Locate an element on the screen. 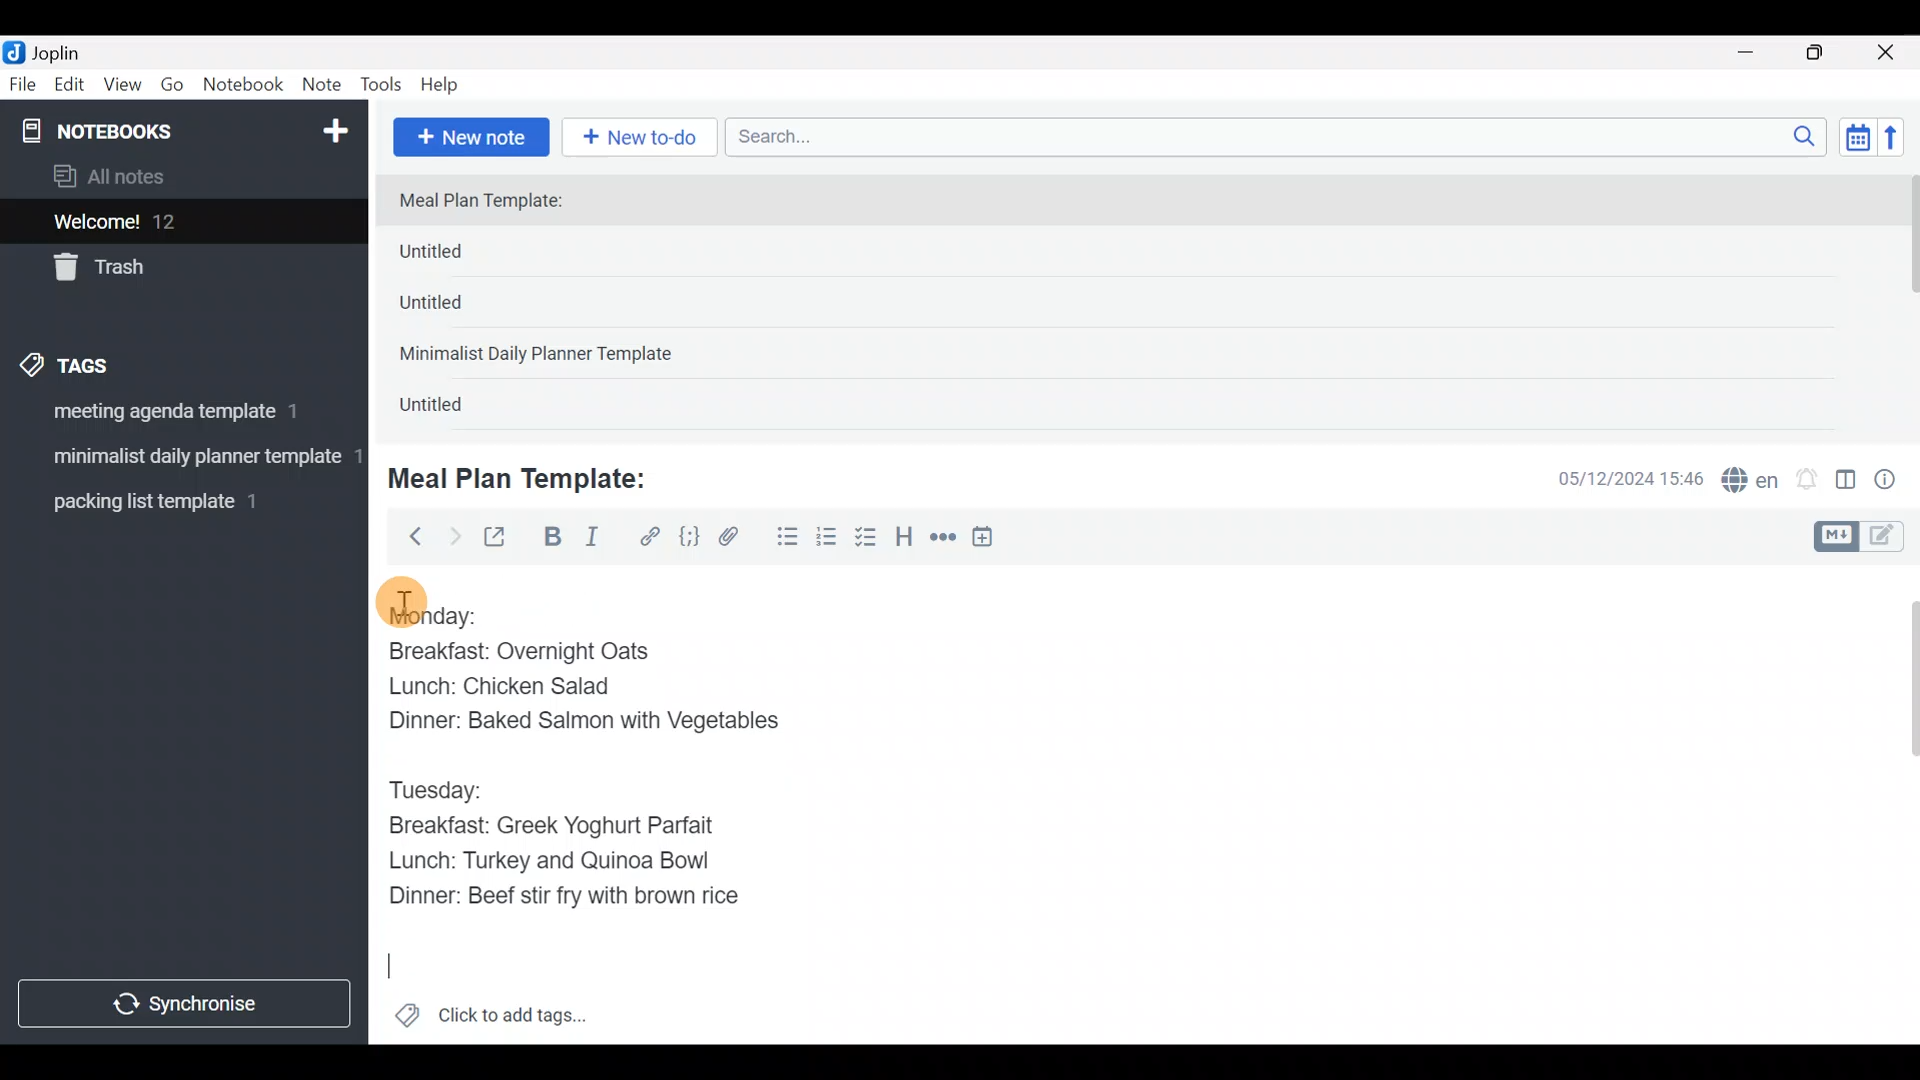 The image size is (1920, 1080). Numbered list is located at coordinates (827, 541).